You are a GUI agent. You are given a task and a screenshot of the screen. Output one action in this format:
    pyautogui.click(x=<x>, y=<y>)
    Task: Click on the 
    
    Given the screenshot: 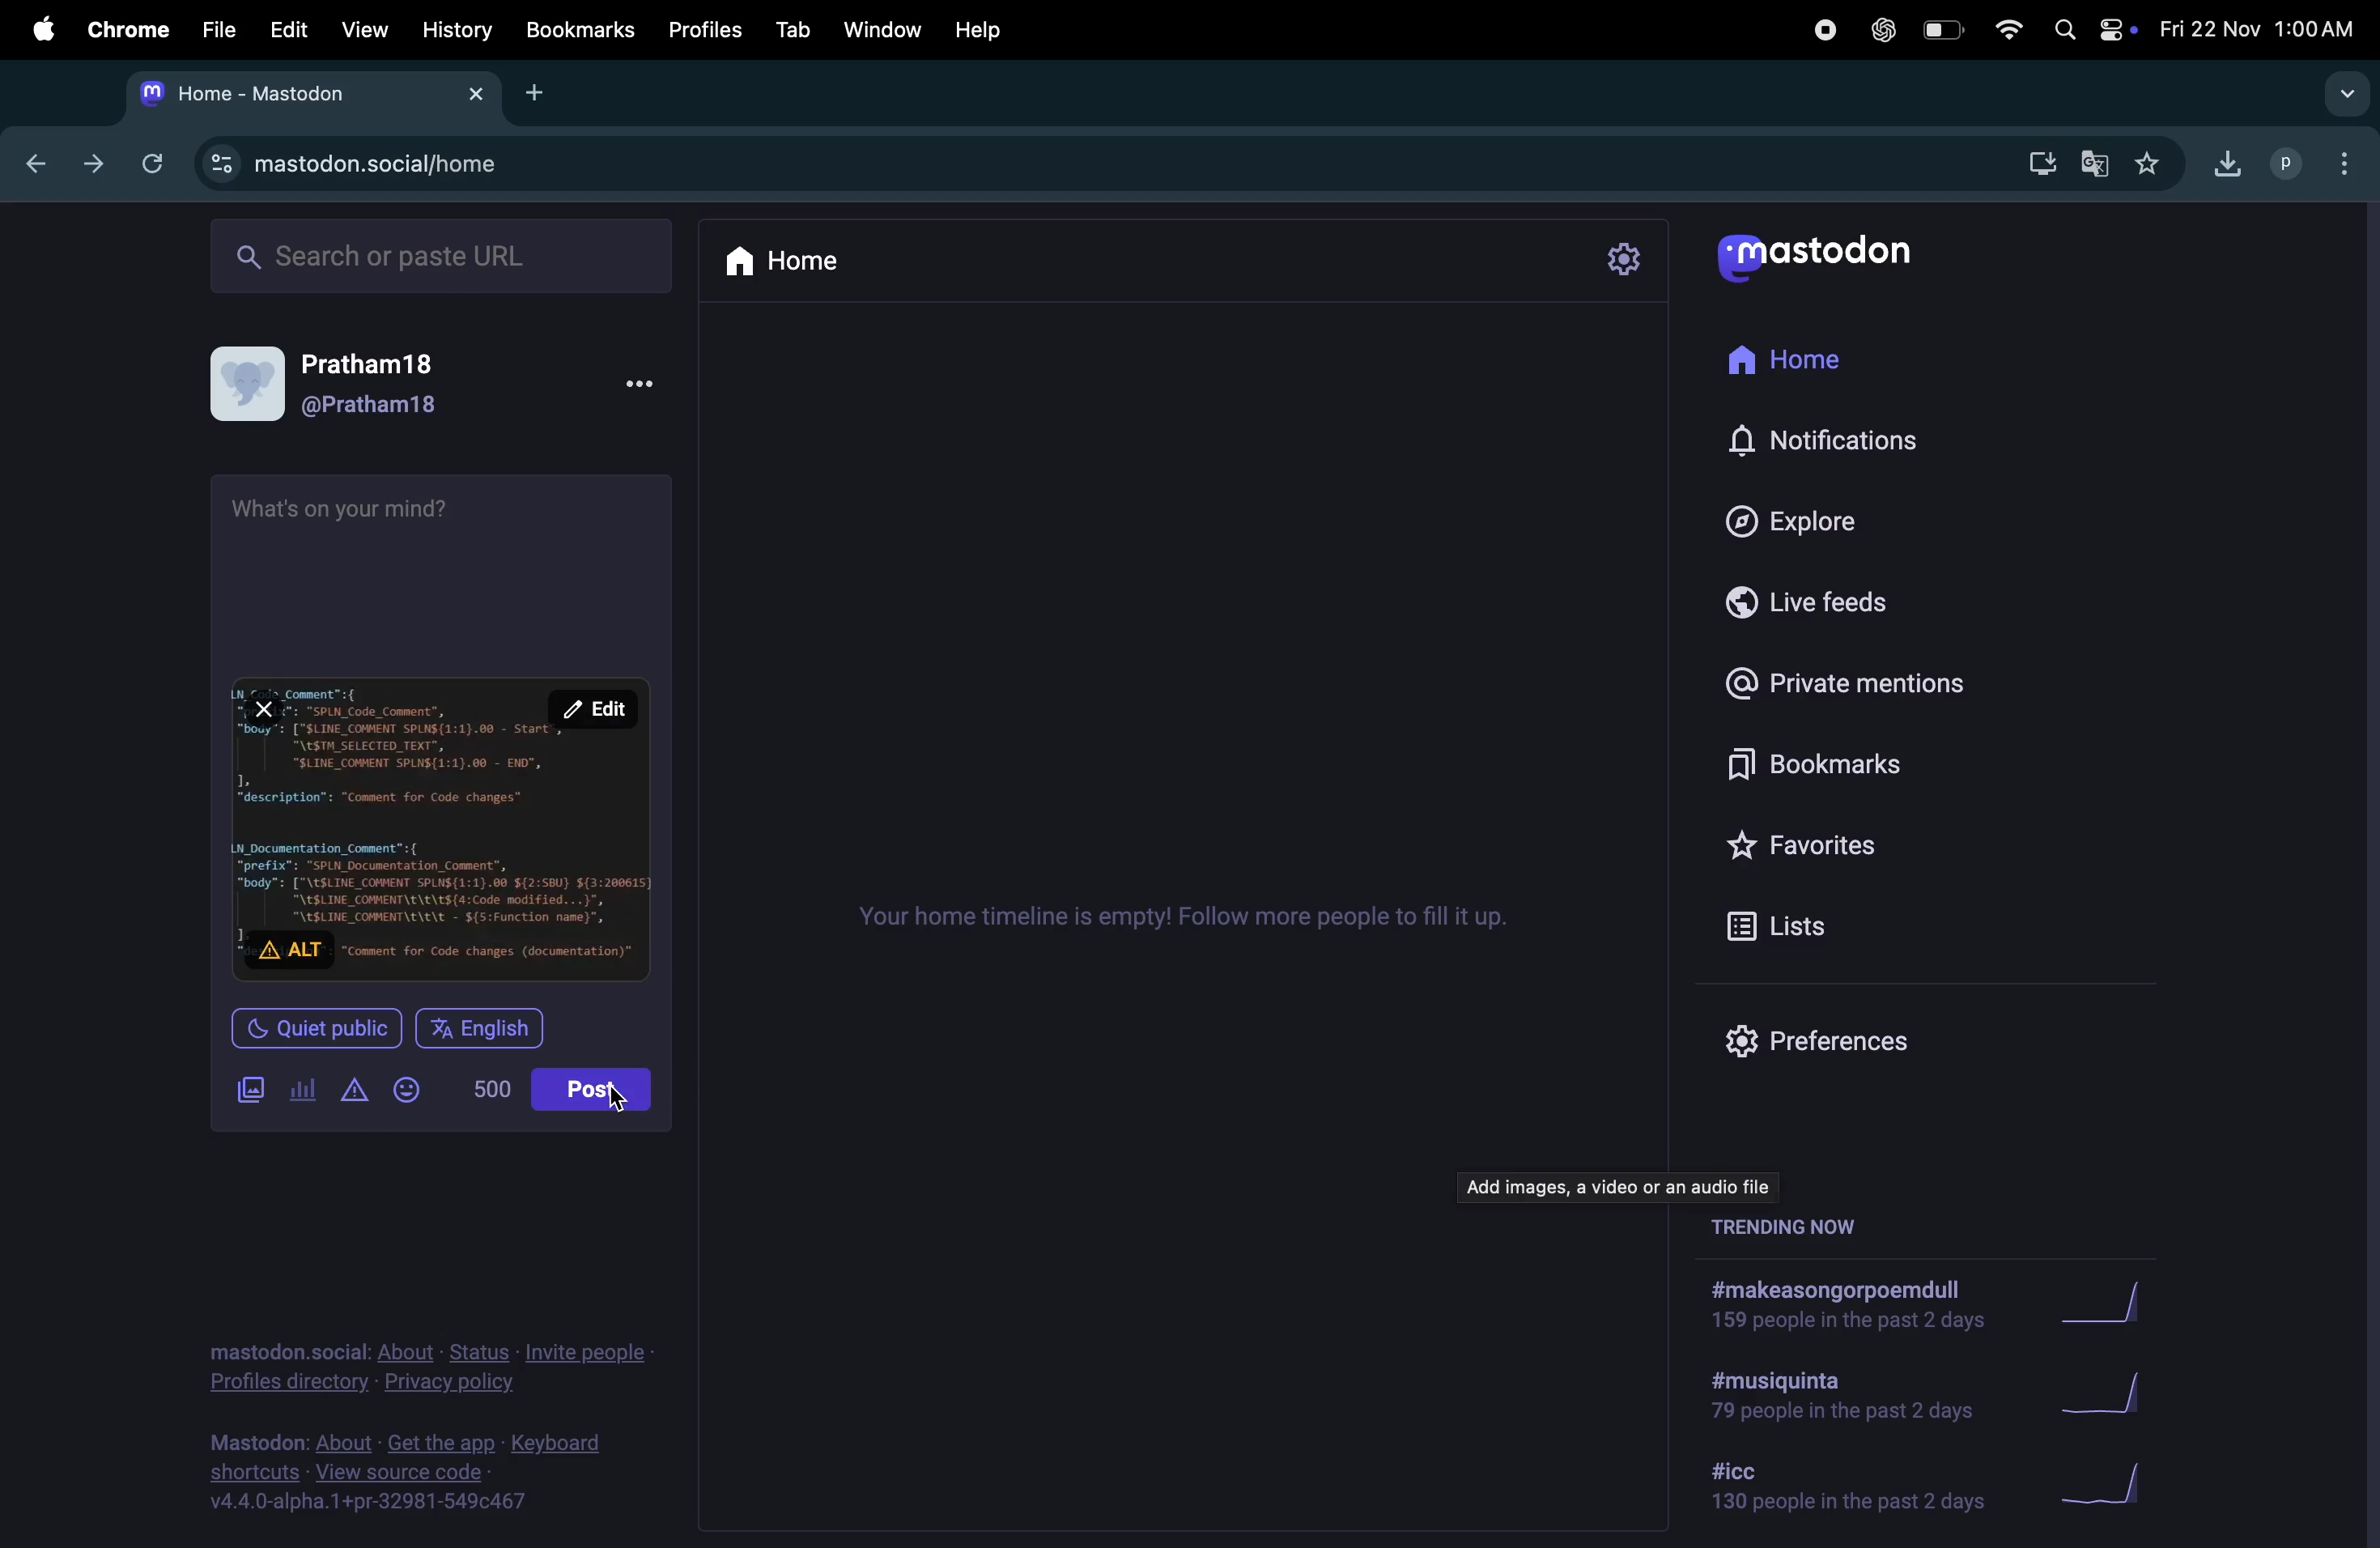 What is the action you would take?
    pyautogui.click(x=701, y=33)
    